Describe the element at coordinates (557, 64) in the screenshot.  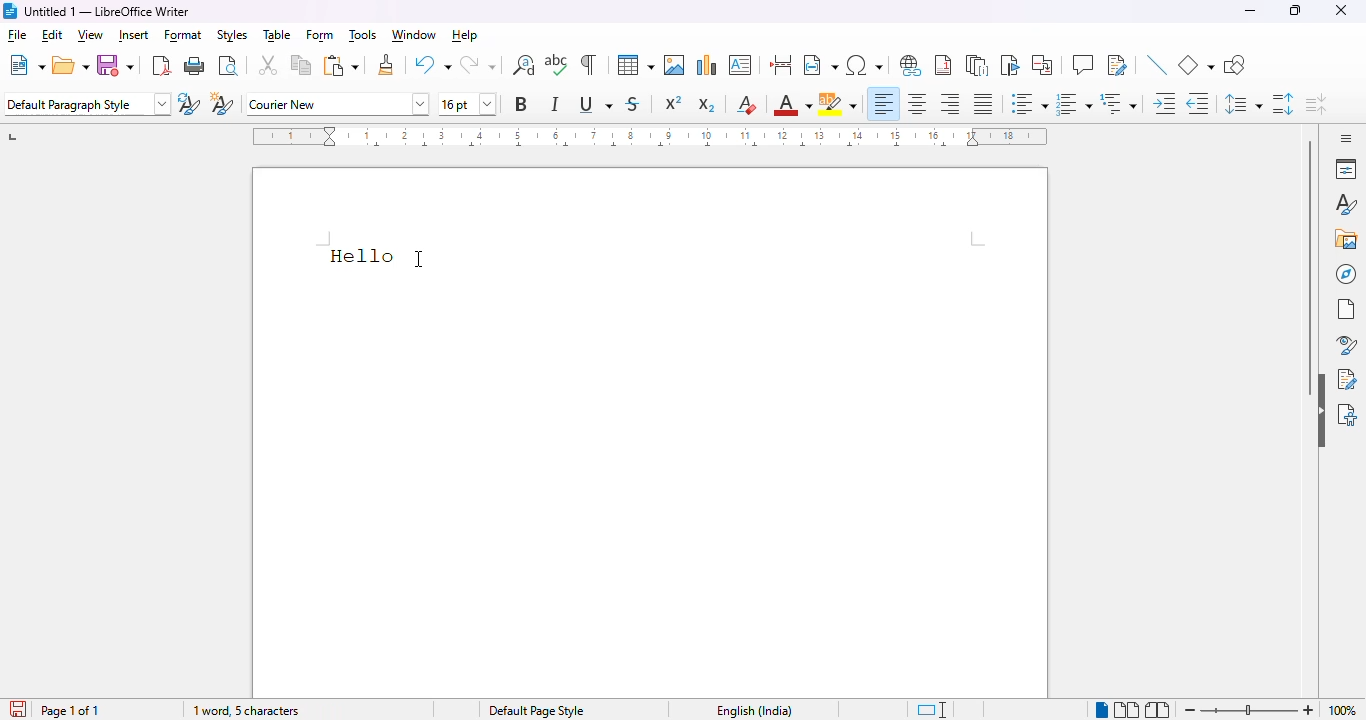
I see `check spelling` at that location.